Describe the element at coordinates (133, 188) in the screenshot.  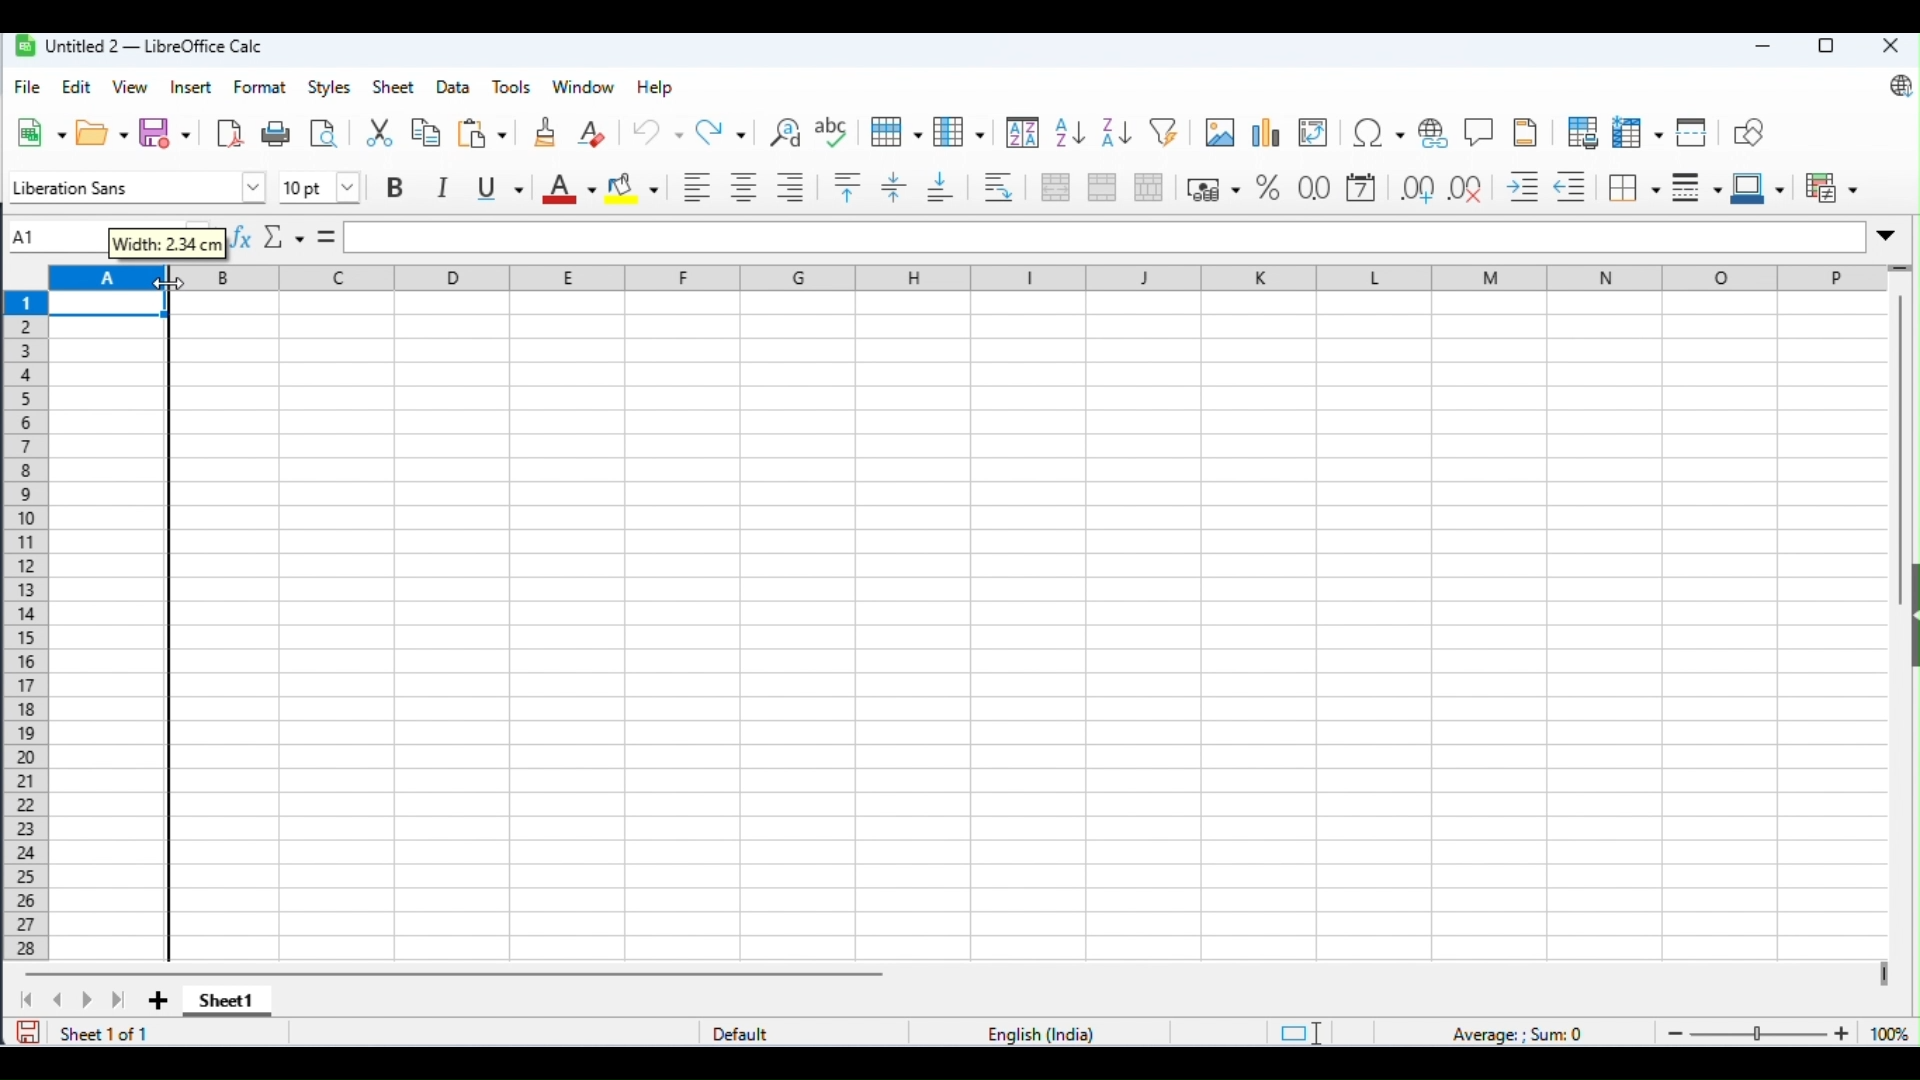
I see `font style` at that location.